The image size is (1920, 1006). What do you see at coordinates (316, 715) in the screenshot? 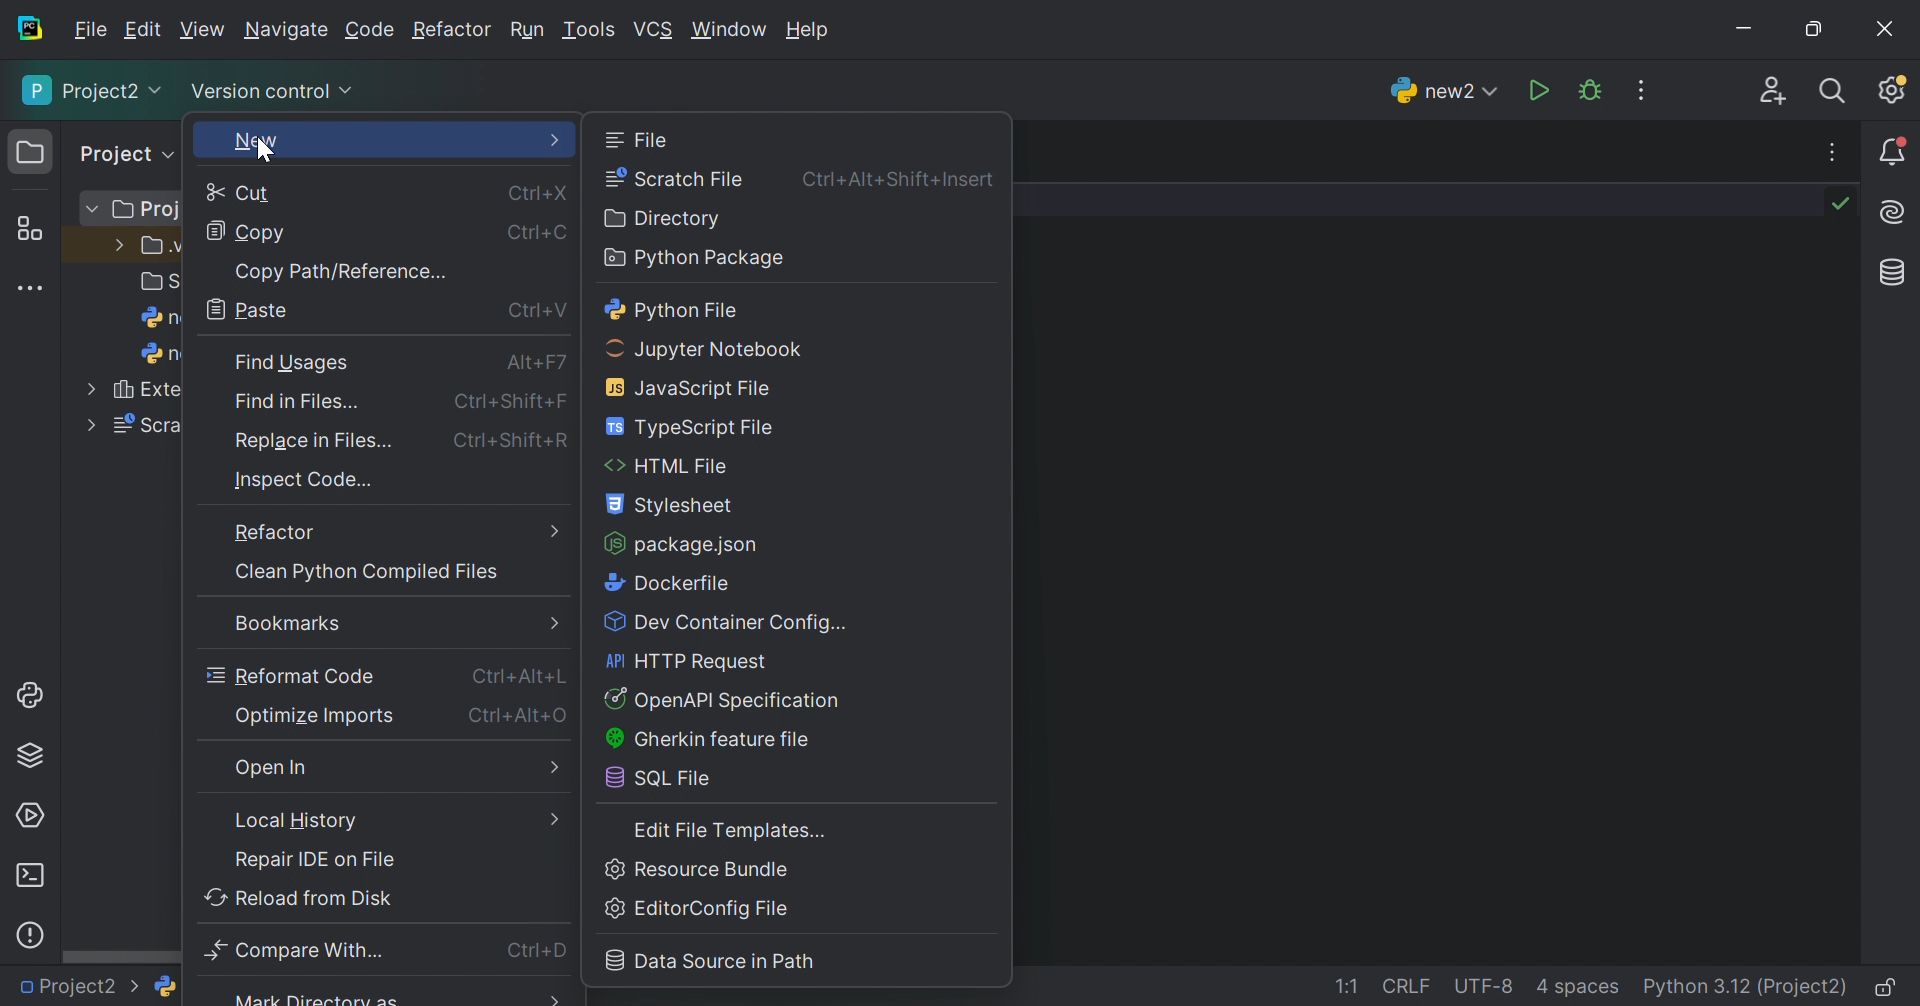
I see `Optimize imports` at bounding box center [316, 715].